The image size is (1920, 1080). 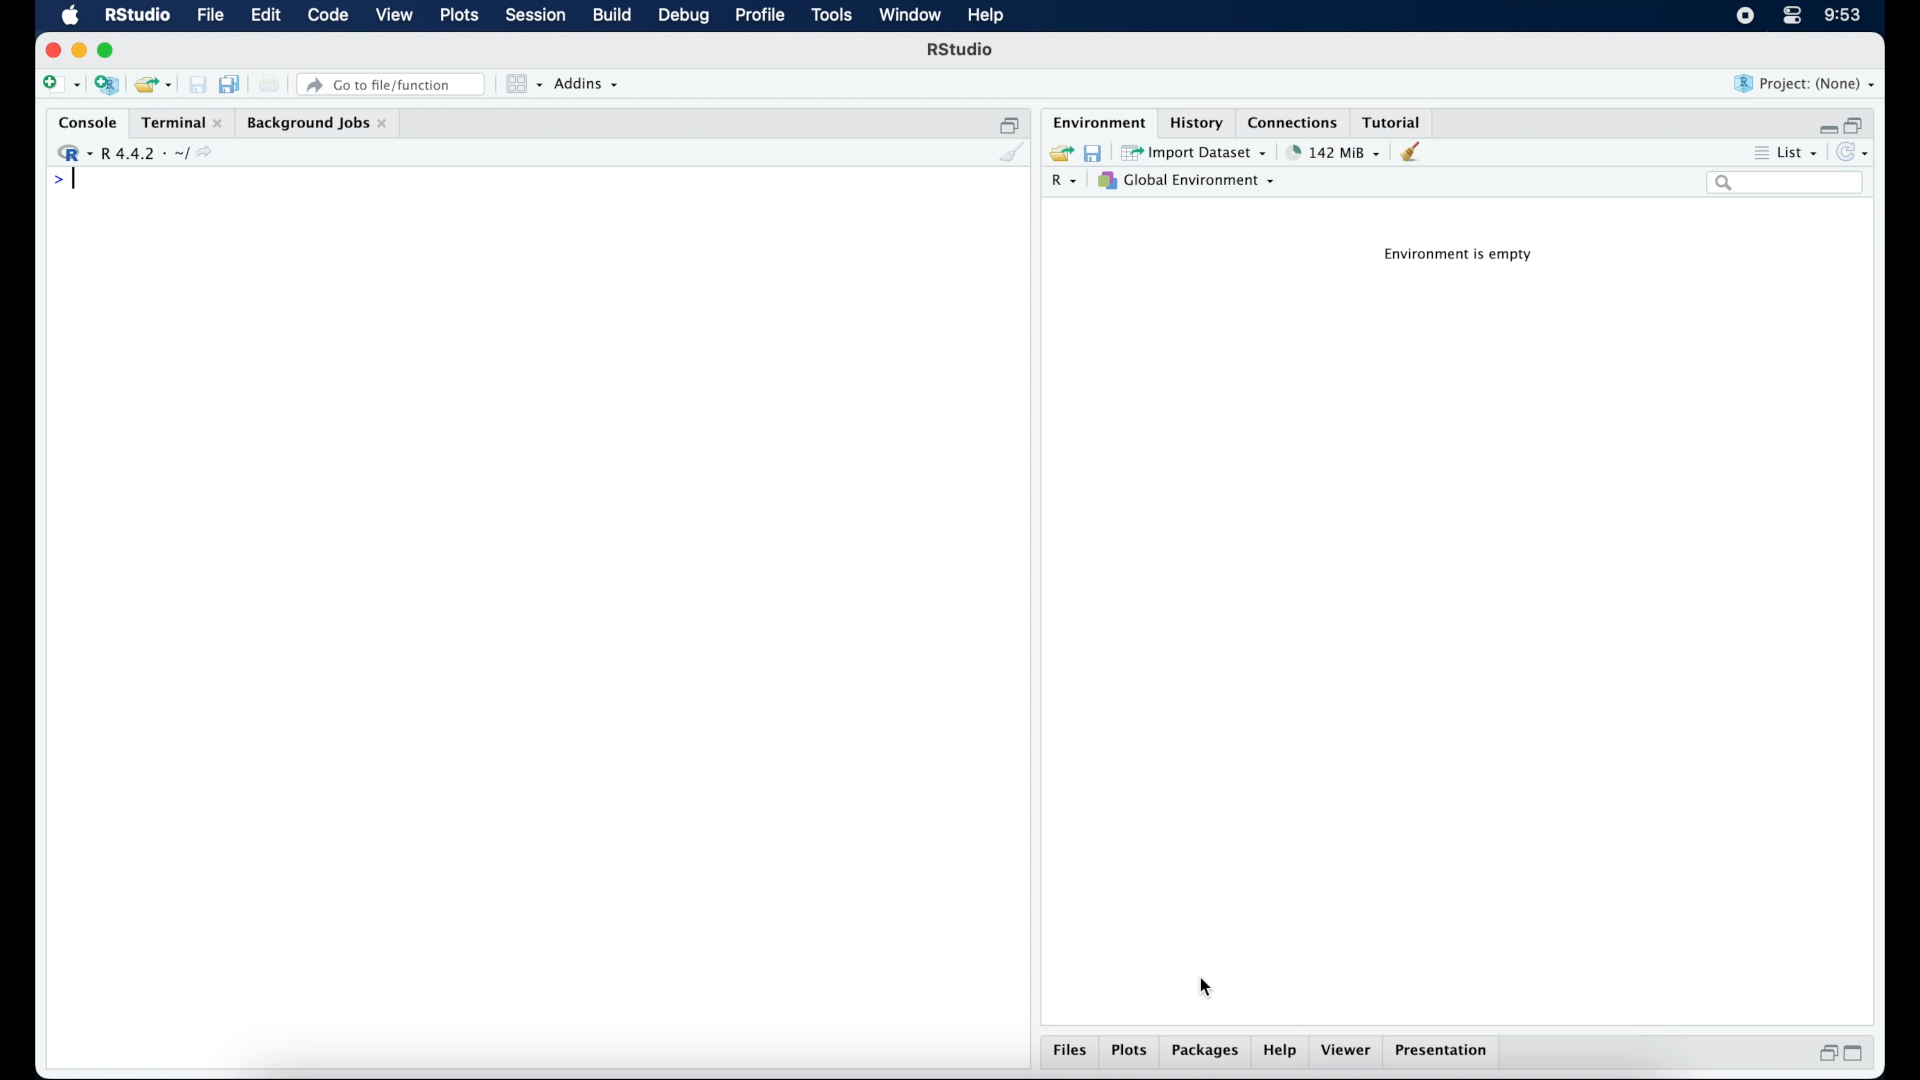 I want to click on build, so click(x=613, y=16).